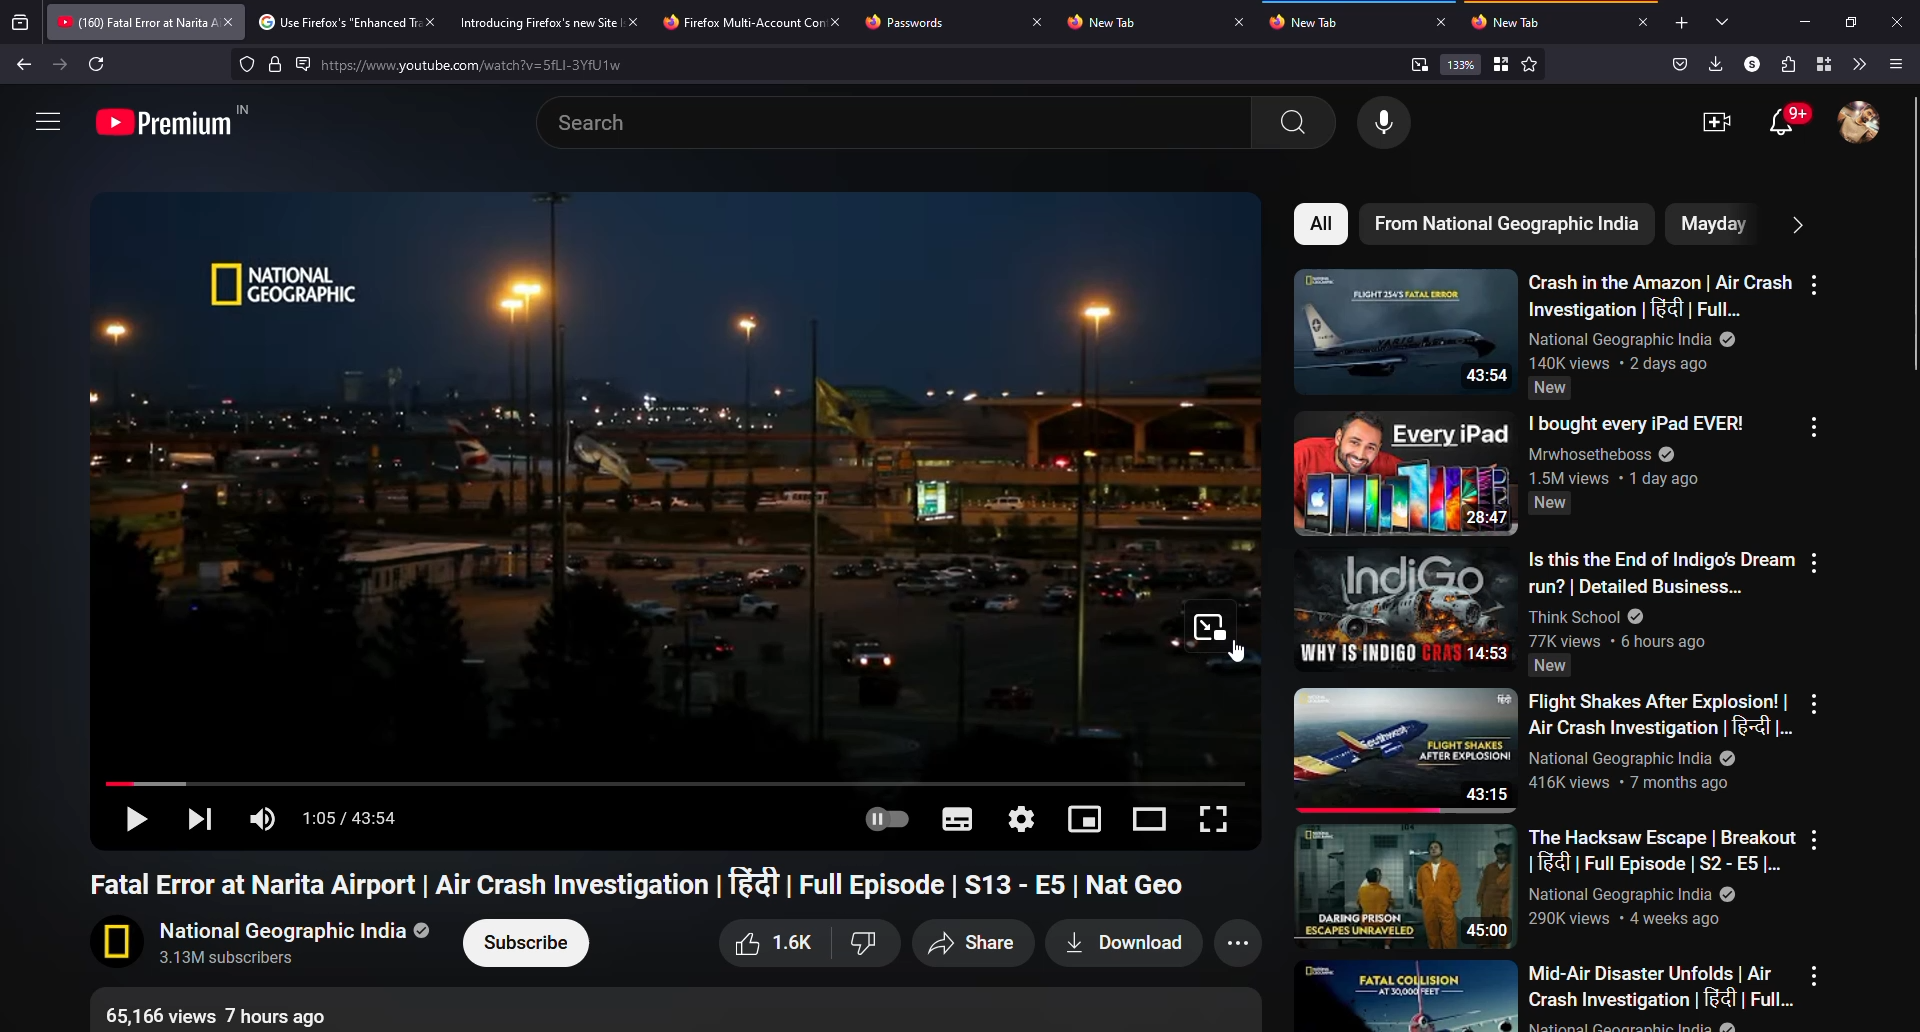 This screenshot has width=1920, height=1032. Describe the element at coordinates (1024, 817) in the screenshot. I see `settings` at that location.